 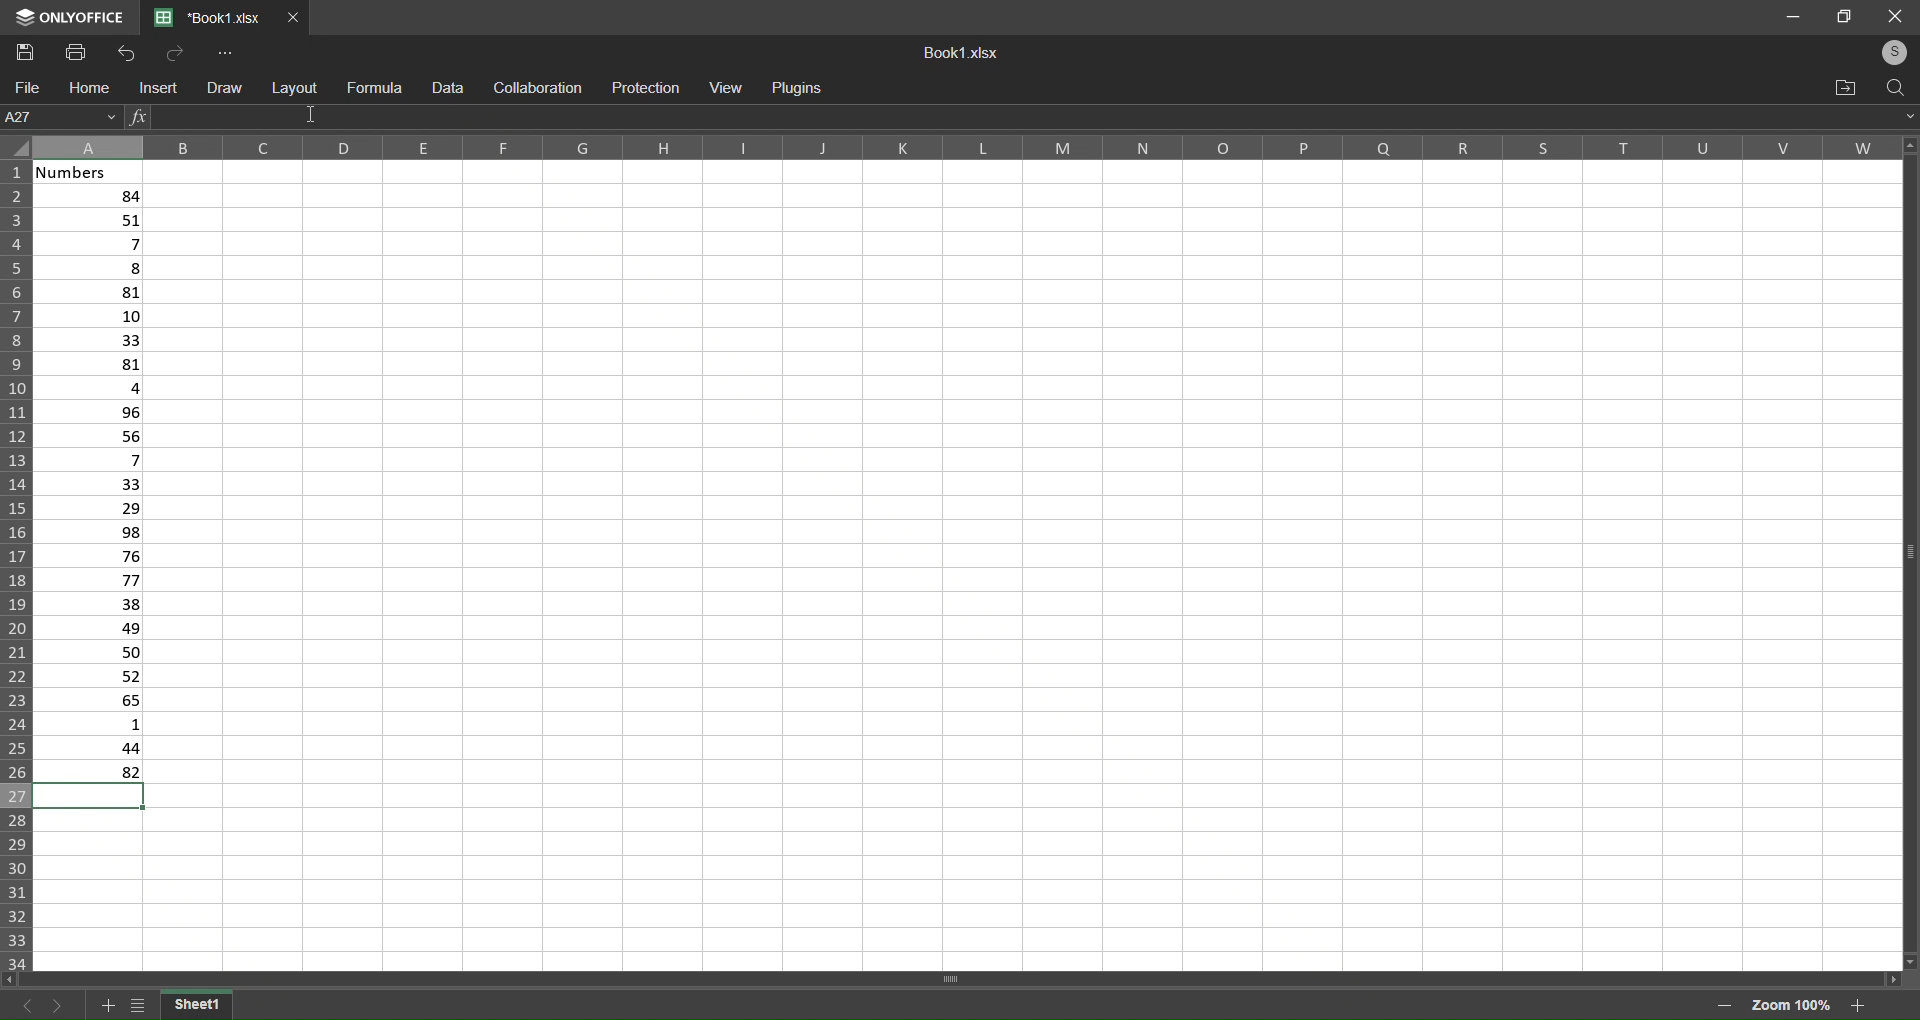 What do you see at coordinates (1896, 51) in the screenshot?
I see `login` at bounding box center [1896, 51].